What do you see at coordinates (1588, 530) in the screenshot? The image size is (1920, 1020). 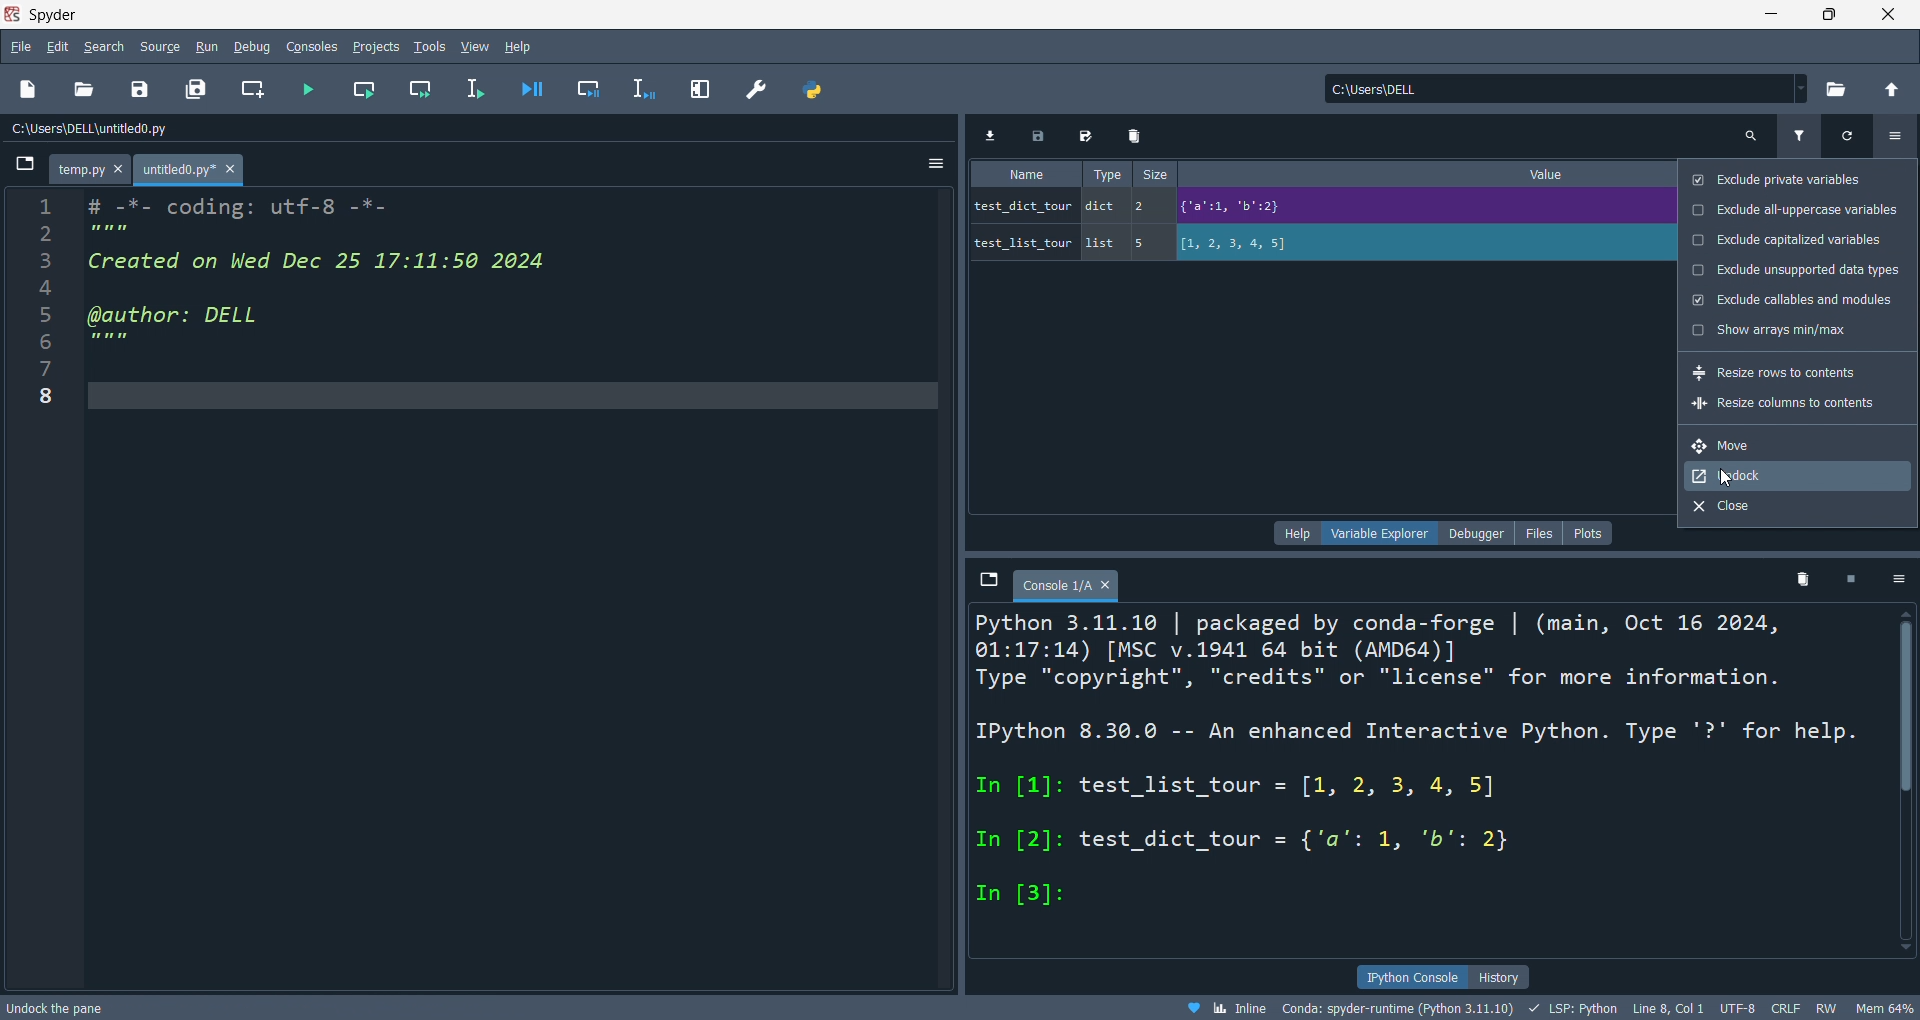 I see `plots` at bounding box center [1588, 530].